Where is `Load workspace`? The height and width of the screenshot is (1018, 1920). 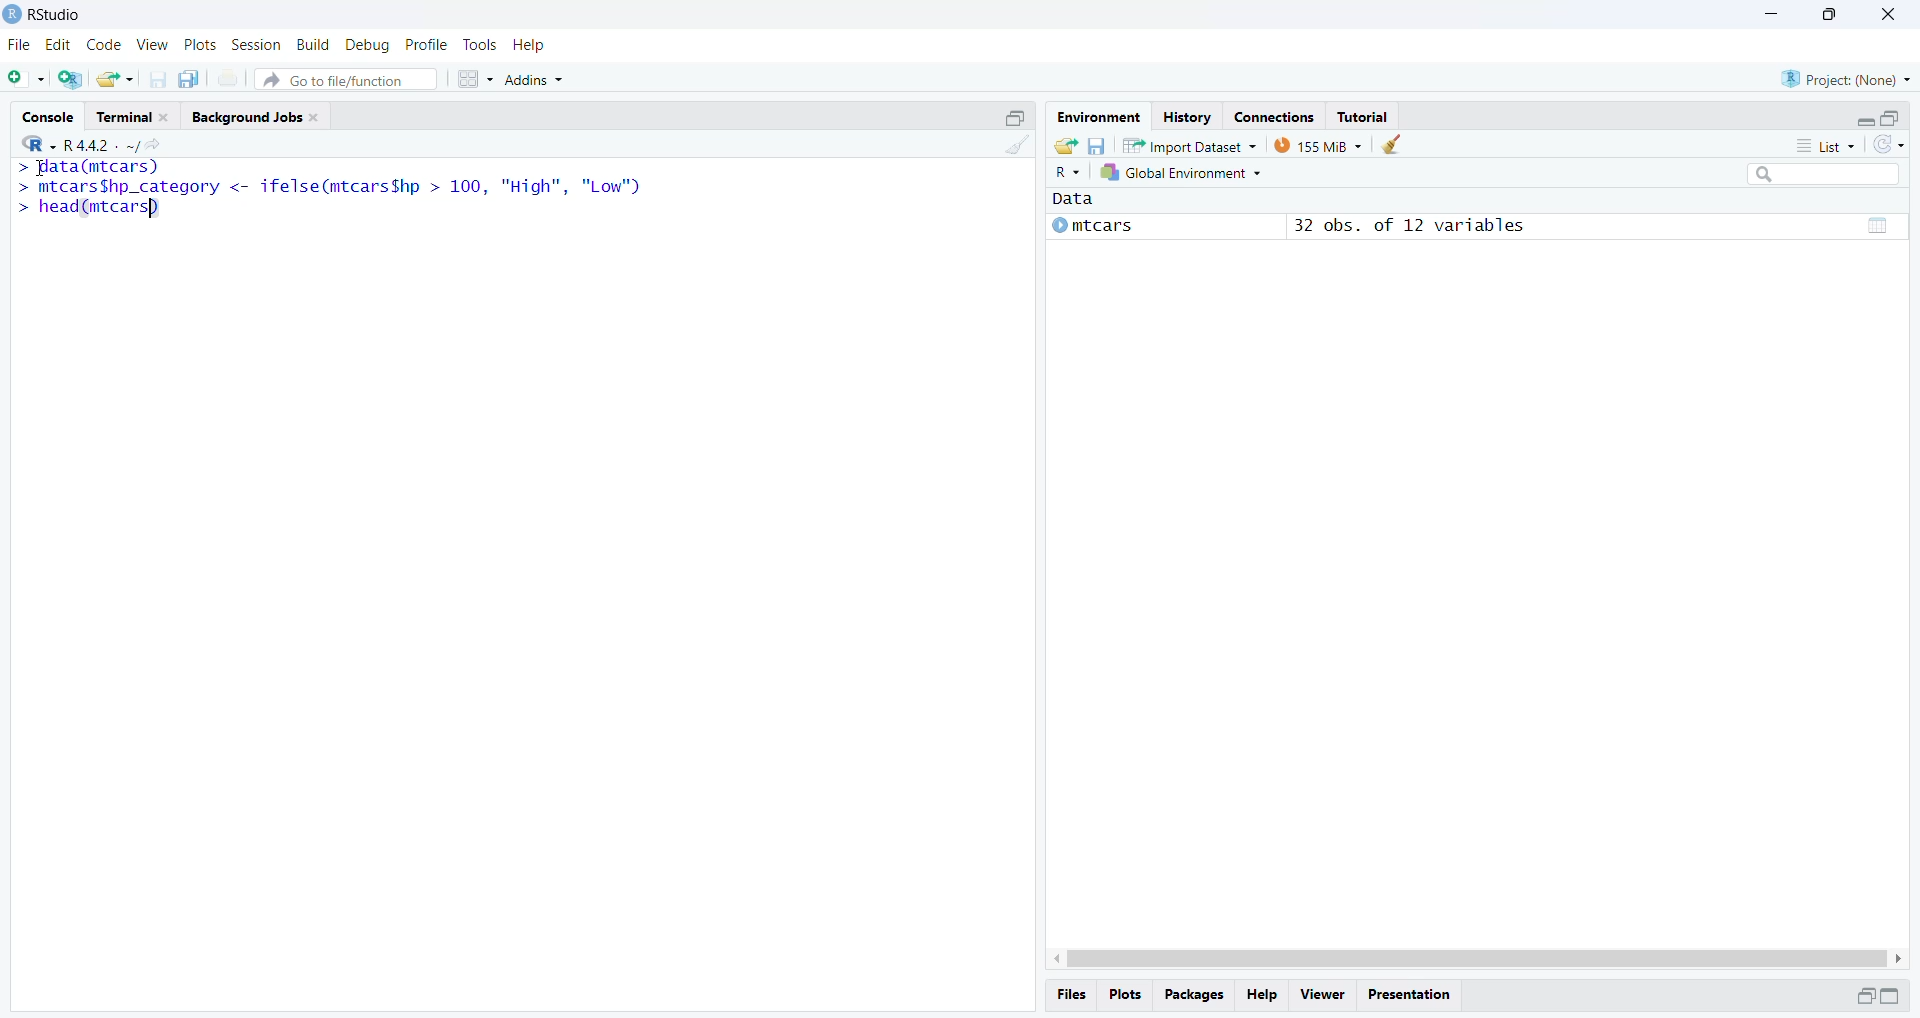 Load workspace is located at coordinates (1063, 145).